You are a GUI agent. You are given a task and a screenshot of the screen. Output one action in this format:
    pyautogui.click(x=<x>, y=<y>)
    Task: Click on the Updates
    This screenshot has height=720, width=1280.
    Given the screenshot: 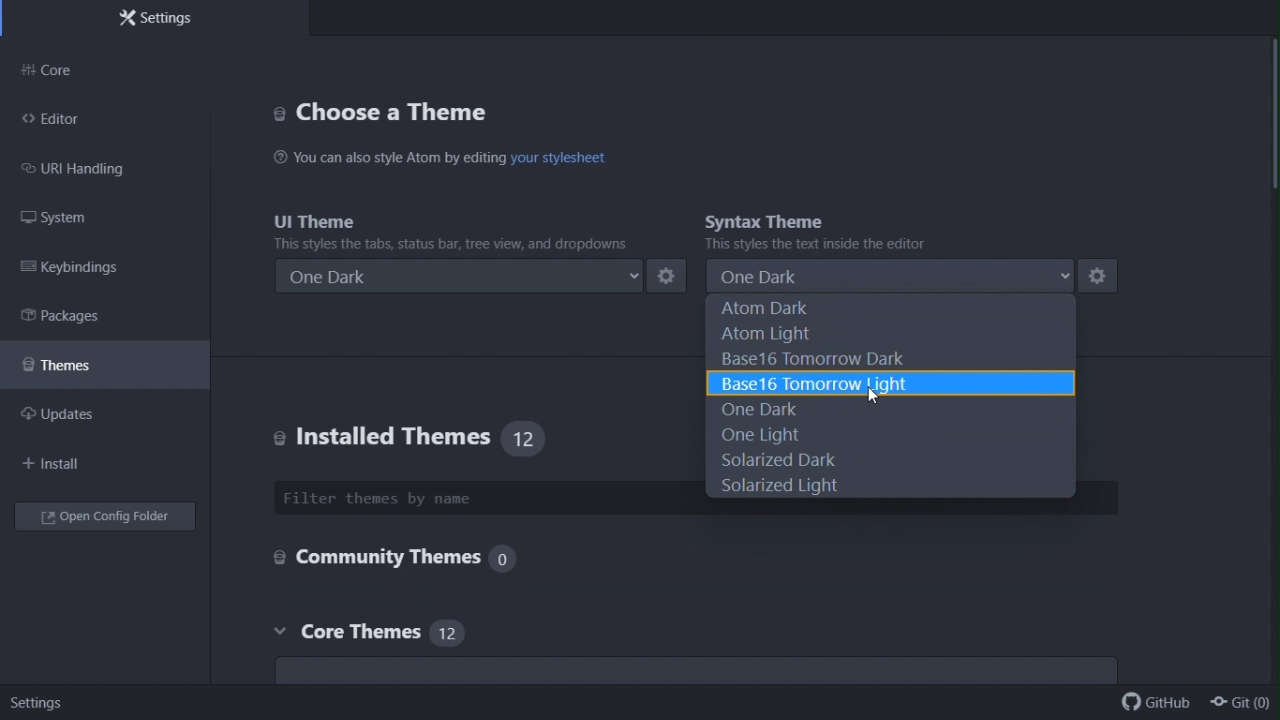 What is the action you would take?
    pyautogui.click(x=71, y=414)
    